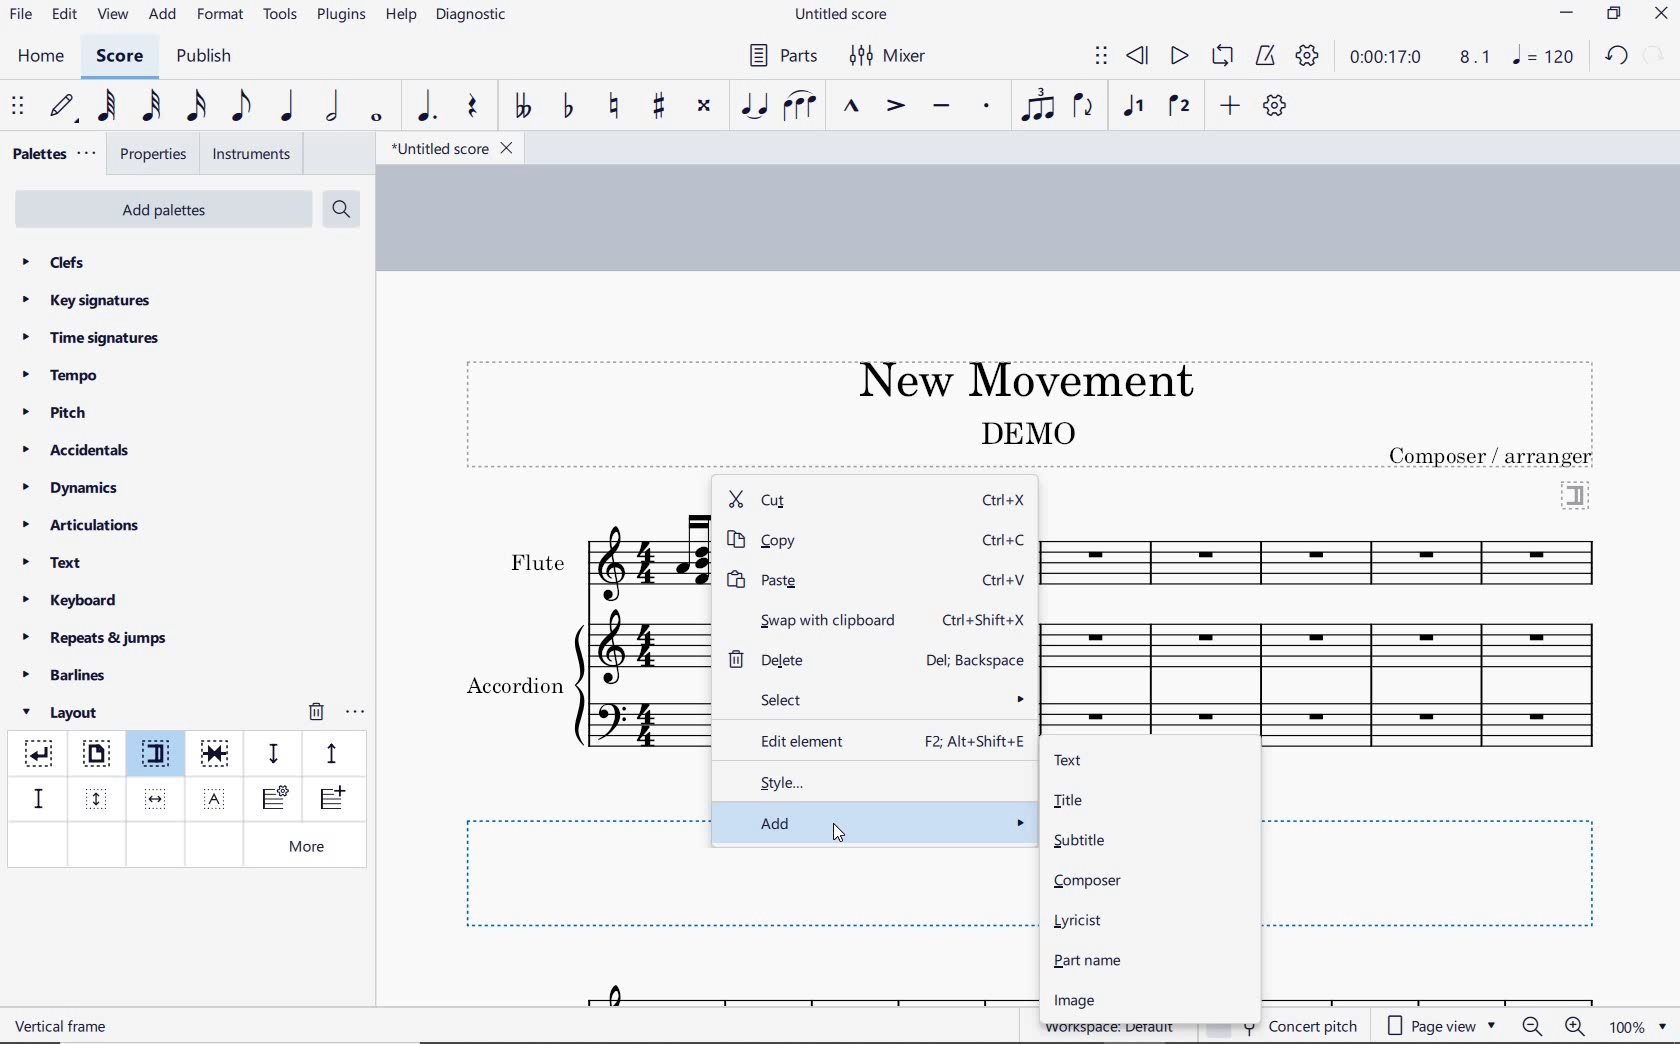  What do you see at coordinates (1233, 105) in the screenshot?
I see `add` at bounding box center [1233, 105].